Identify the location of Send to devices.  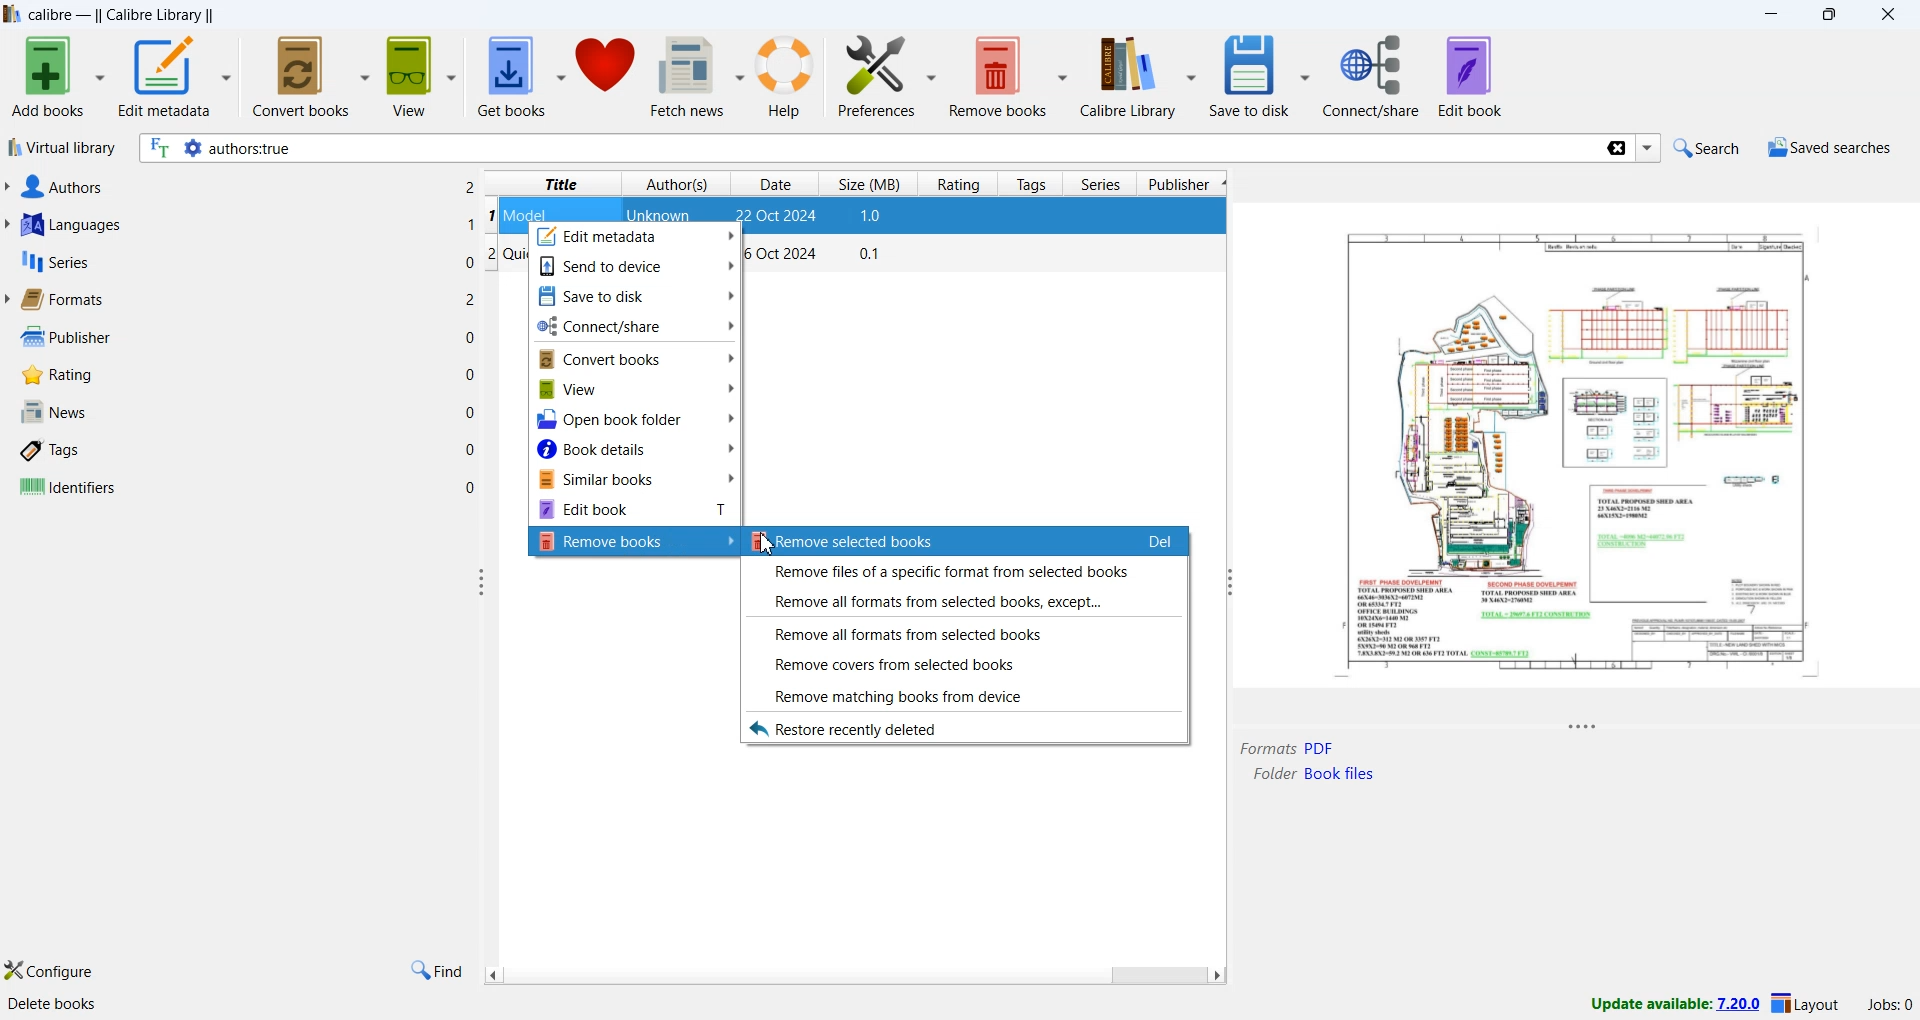
(636, 266).